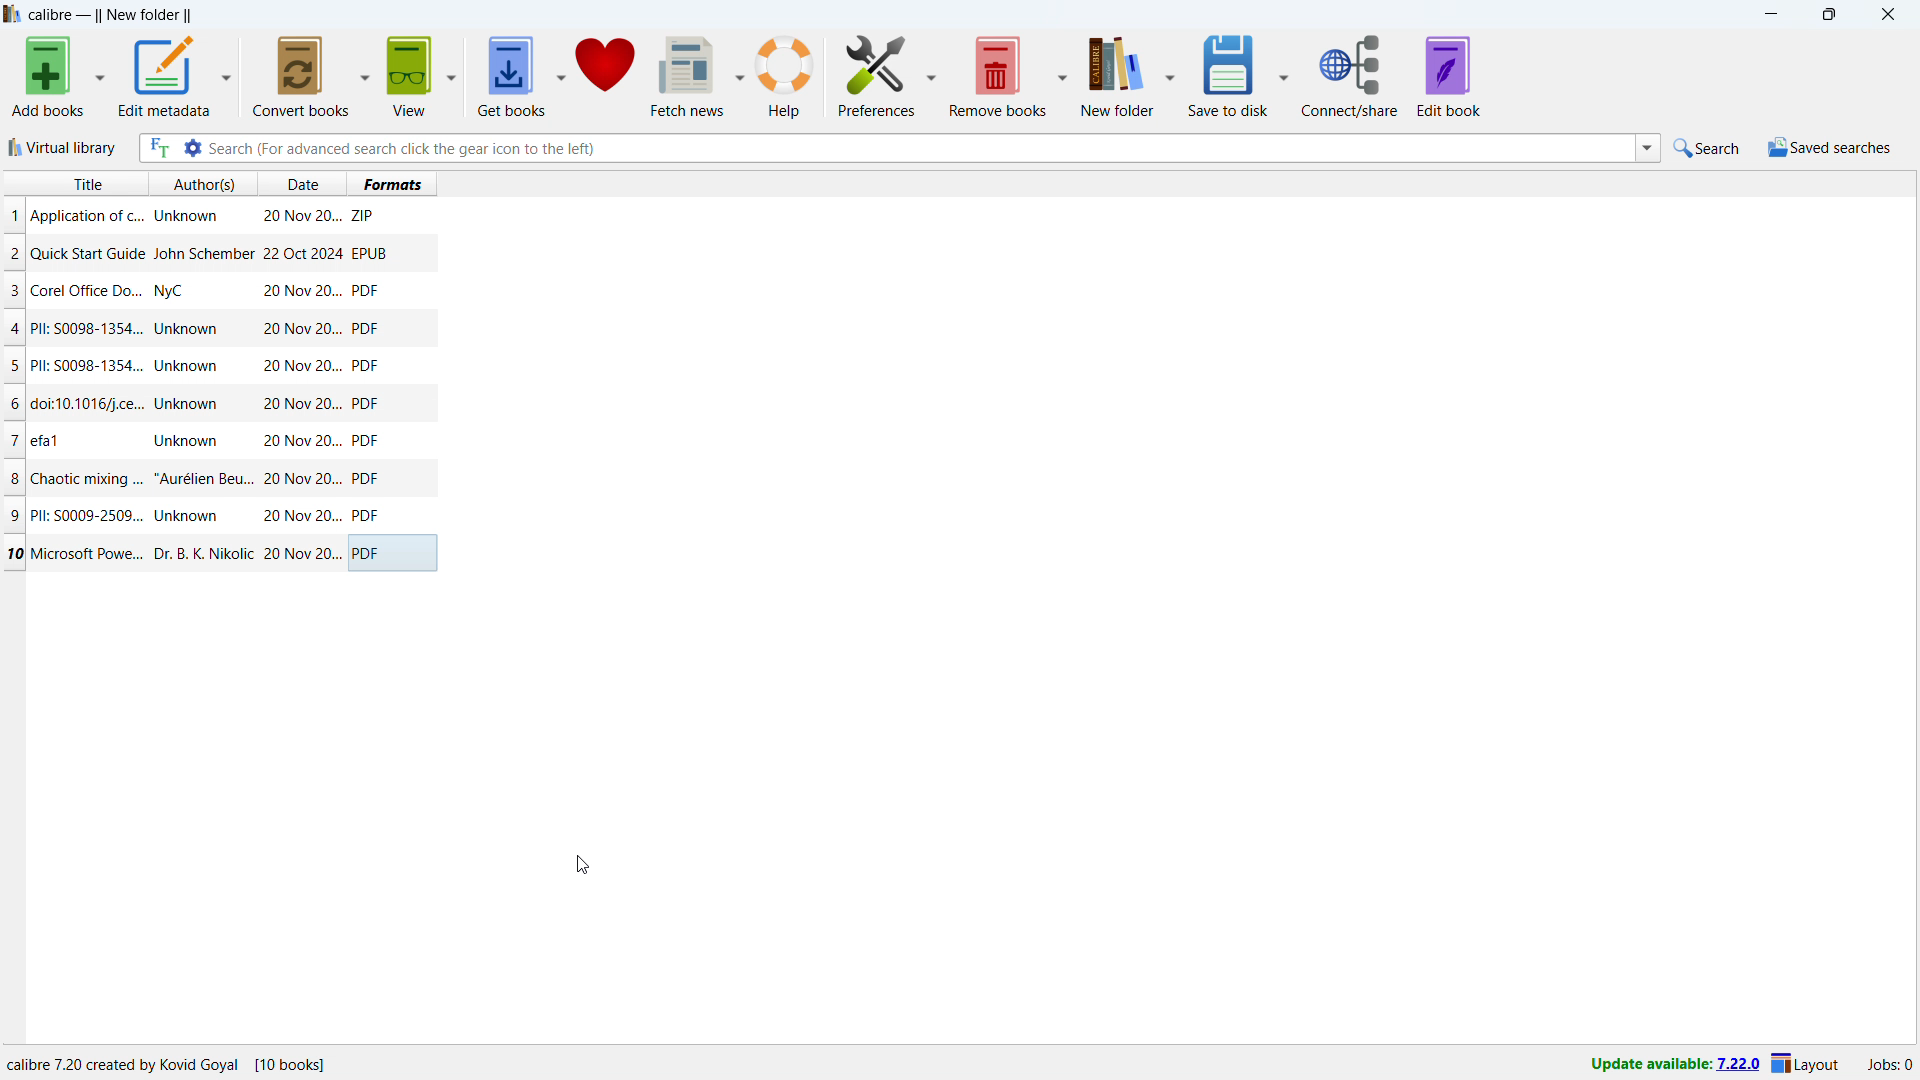 Image resolution: width=1920 pixels, height=1080 pixels. What do you see at coordinates (372, 253) in the screenshot?
I see `EPUB` at bounding box center [372, 253].